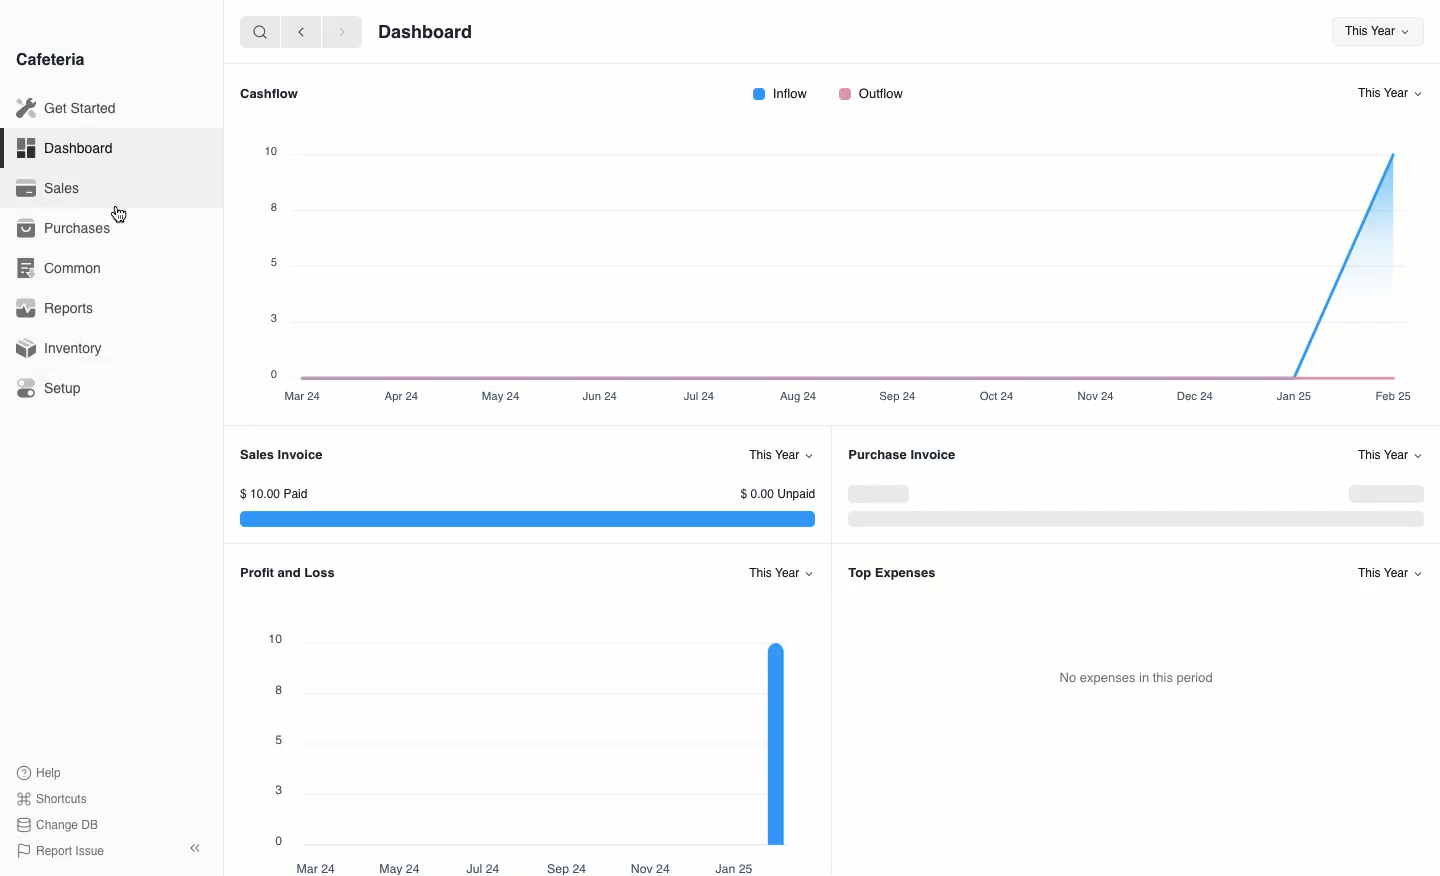  I want to click on 5, so click(280, 740).